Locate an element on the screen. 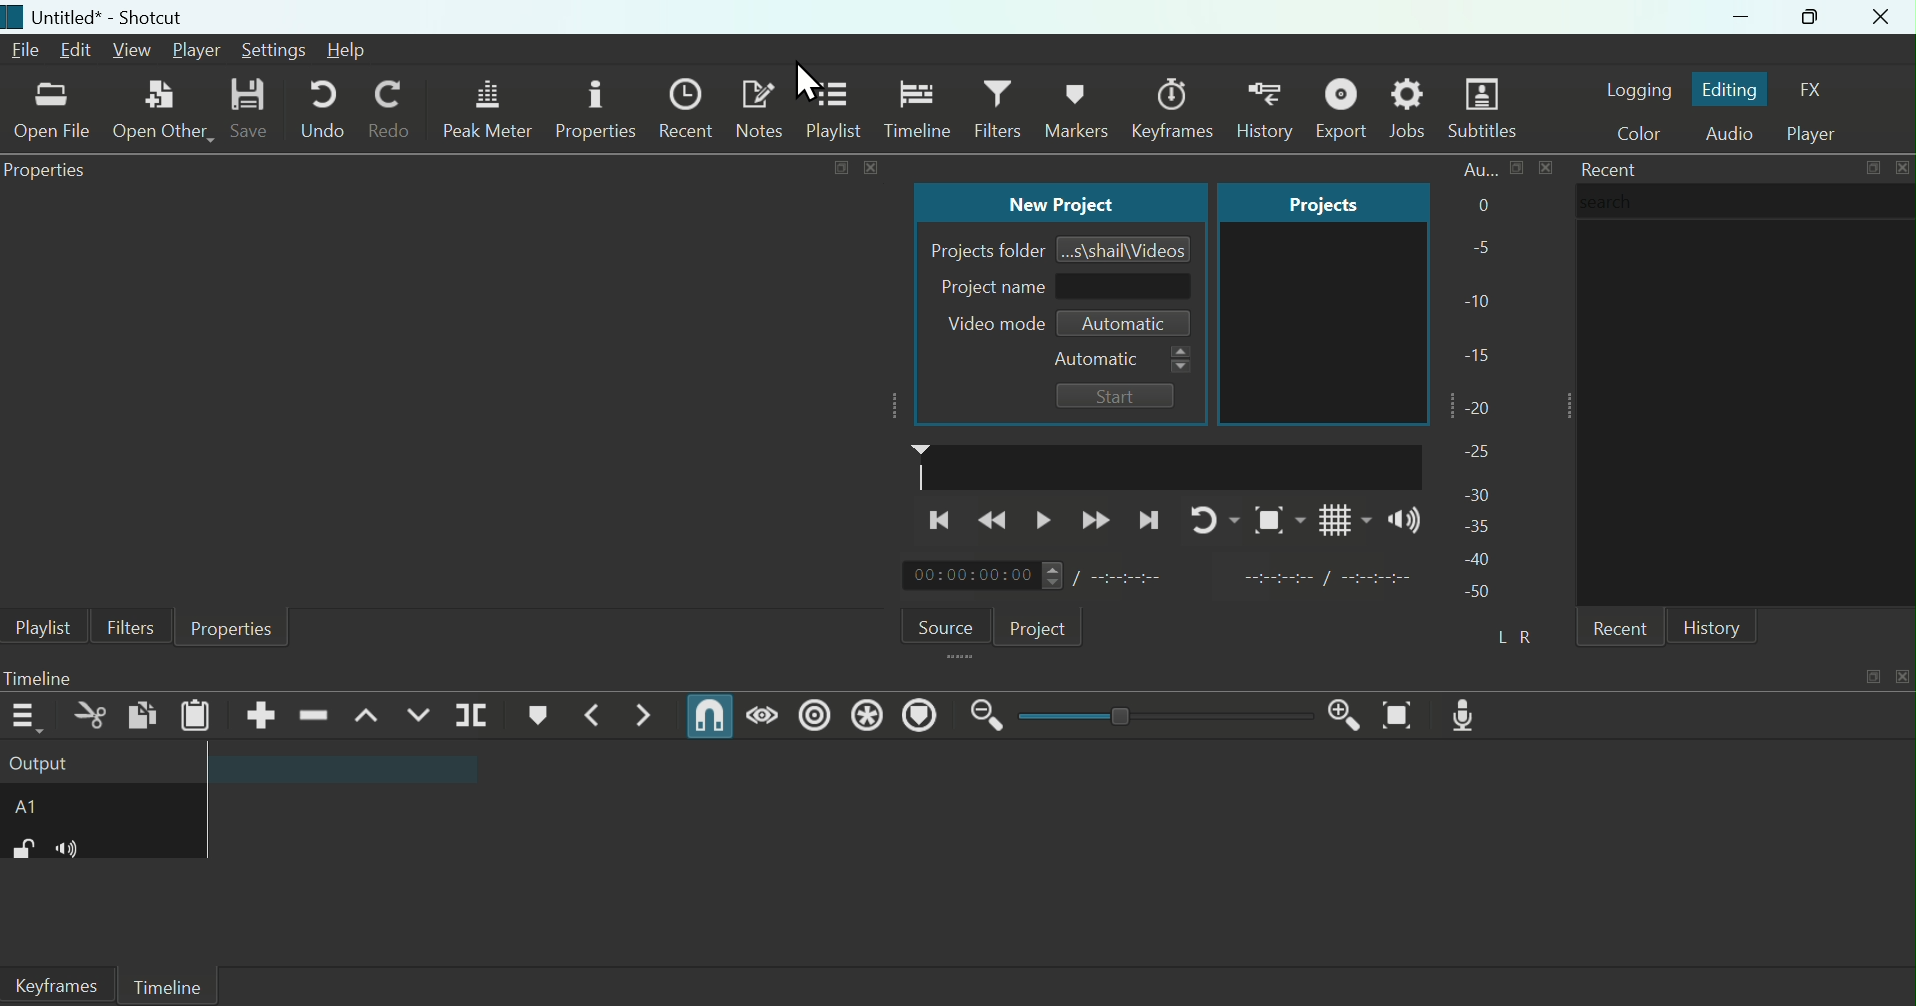 The width and height of the screenshot is (1916, 1006). close is located at coordinates (1546, 167).